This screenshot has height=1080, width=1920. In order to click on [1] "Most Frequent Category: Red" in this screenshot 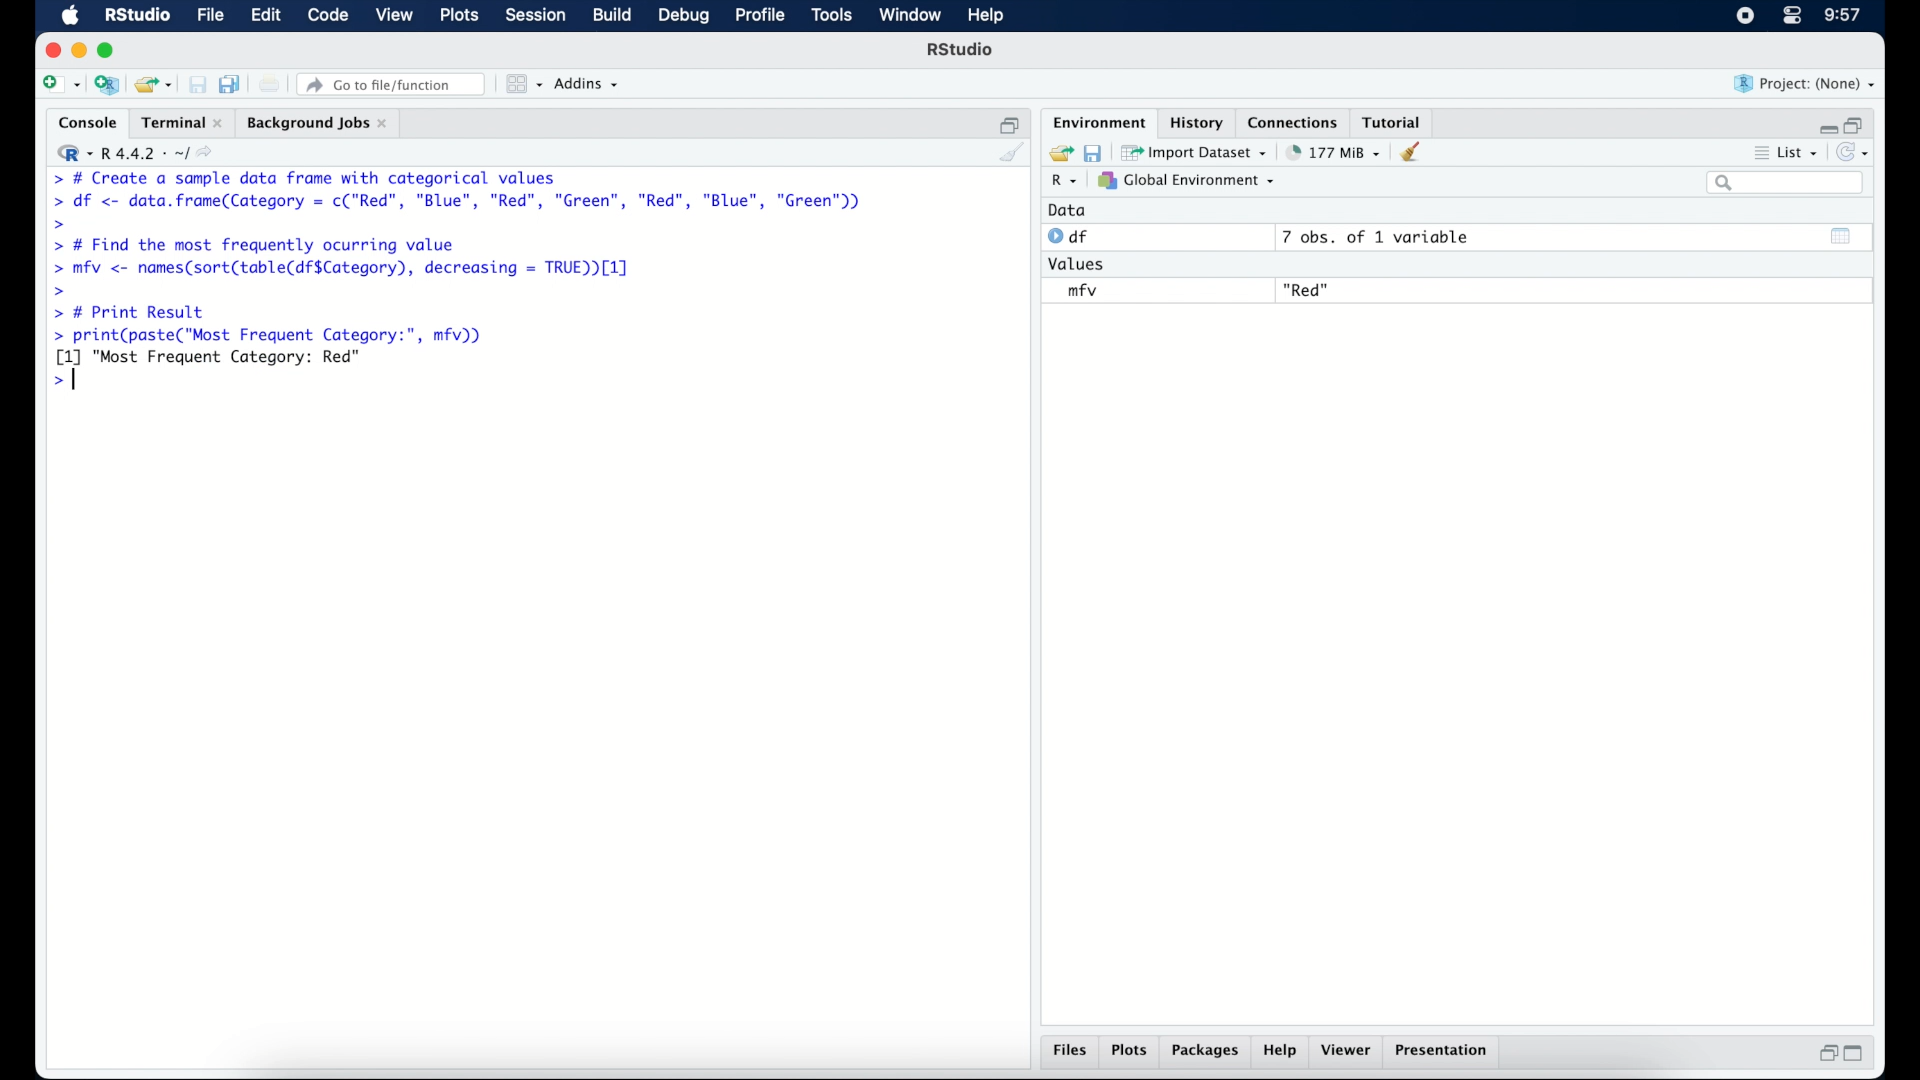, I will do `click(206, 356)`.